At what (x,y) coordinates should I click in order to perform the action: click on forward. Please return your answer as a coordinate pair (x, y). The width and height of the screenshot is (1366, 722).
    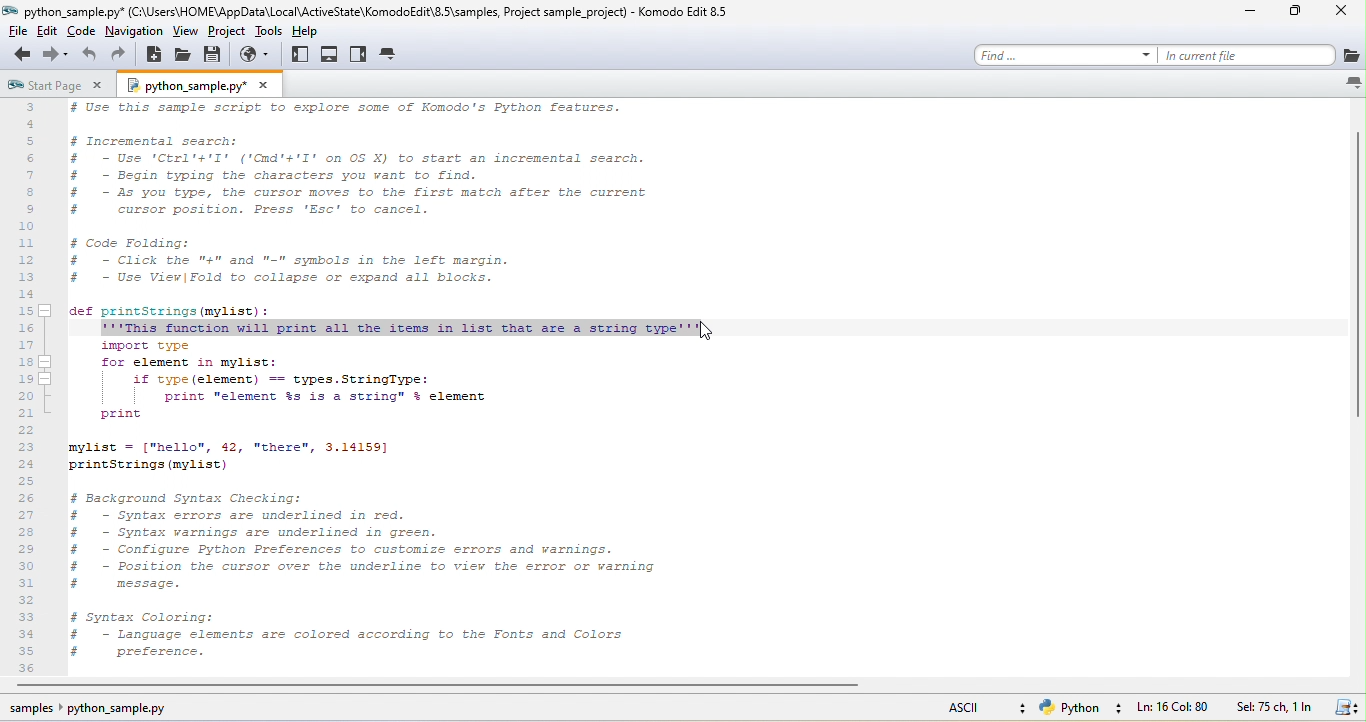
    Looking at the image, I should click on (54, 55).